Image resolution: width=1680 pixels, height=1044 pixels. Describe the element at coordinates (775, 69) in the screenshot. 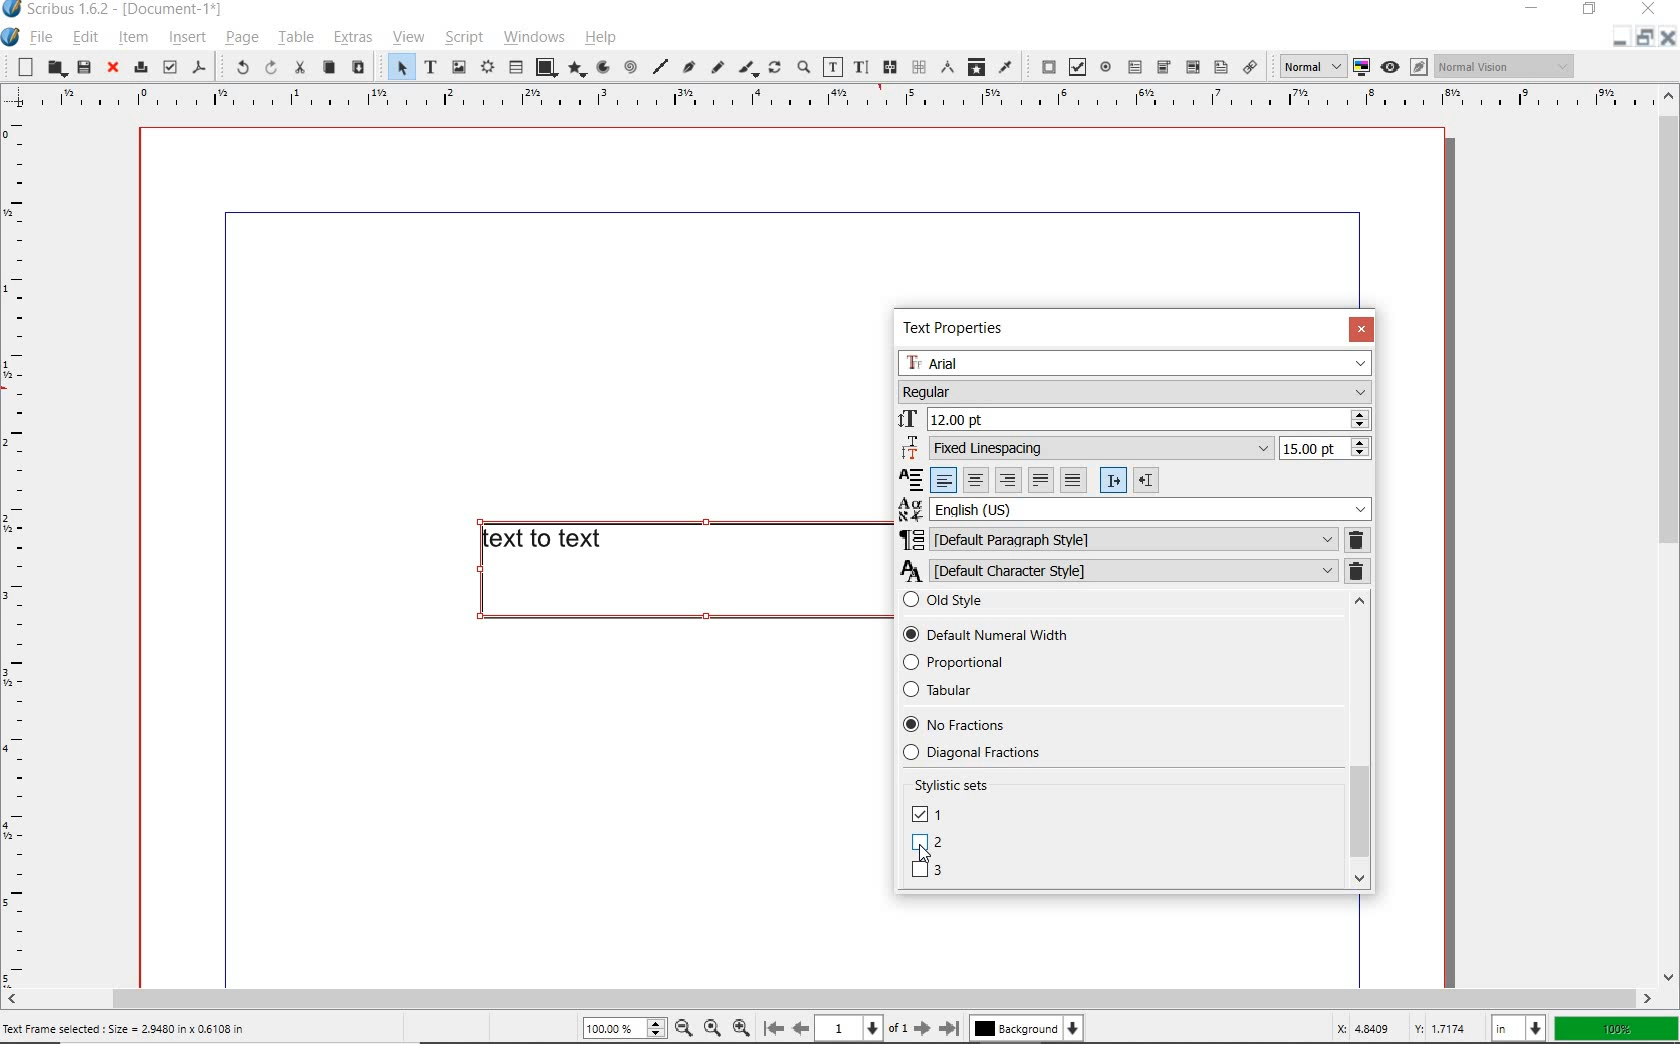

I see `rotate item` at that location.